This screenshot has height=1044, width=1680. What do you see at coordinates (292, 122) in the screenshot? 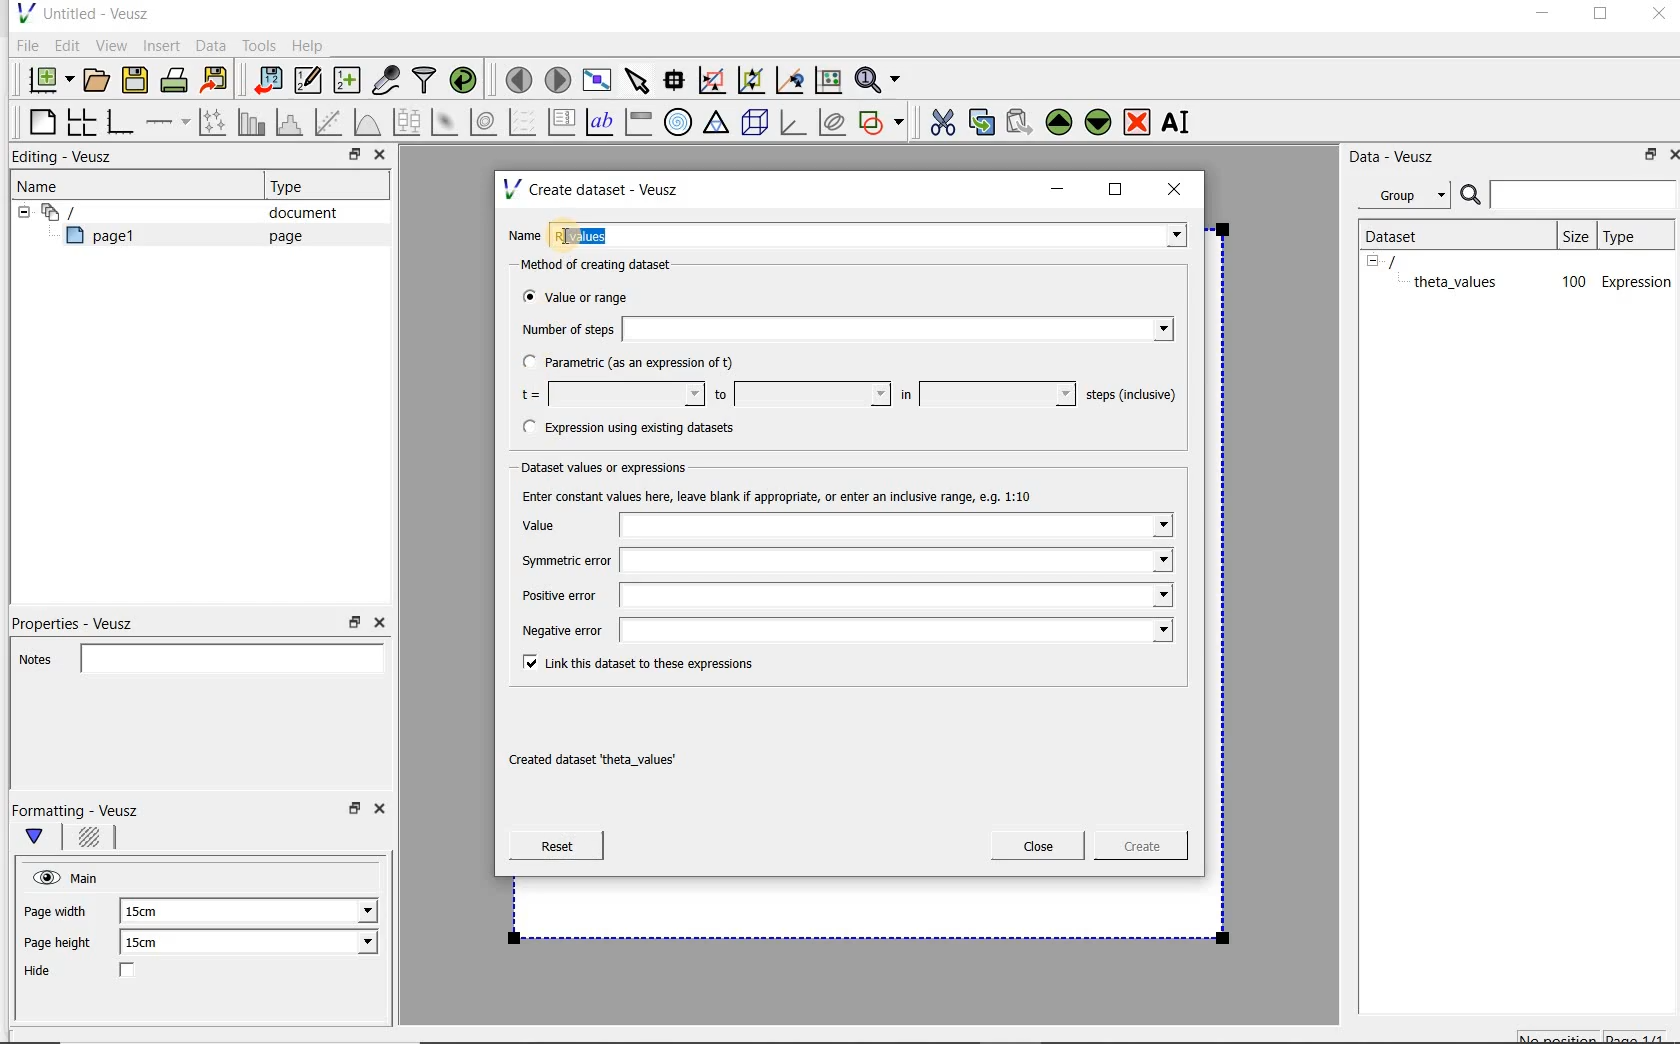
I see `histogram of a dataset` at bounding box center [292, 122].